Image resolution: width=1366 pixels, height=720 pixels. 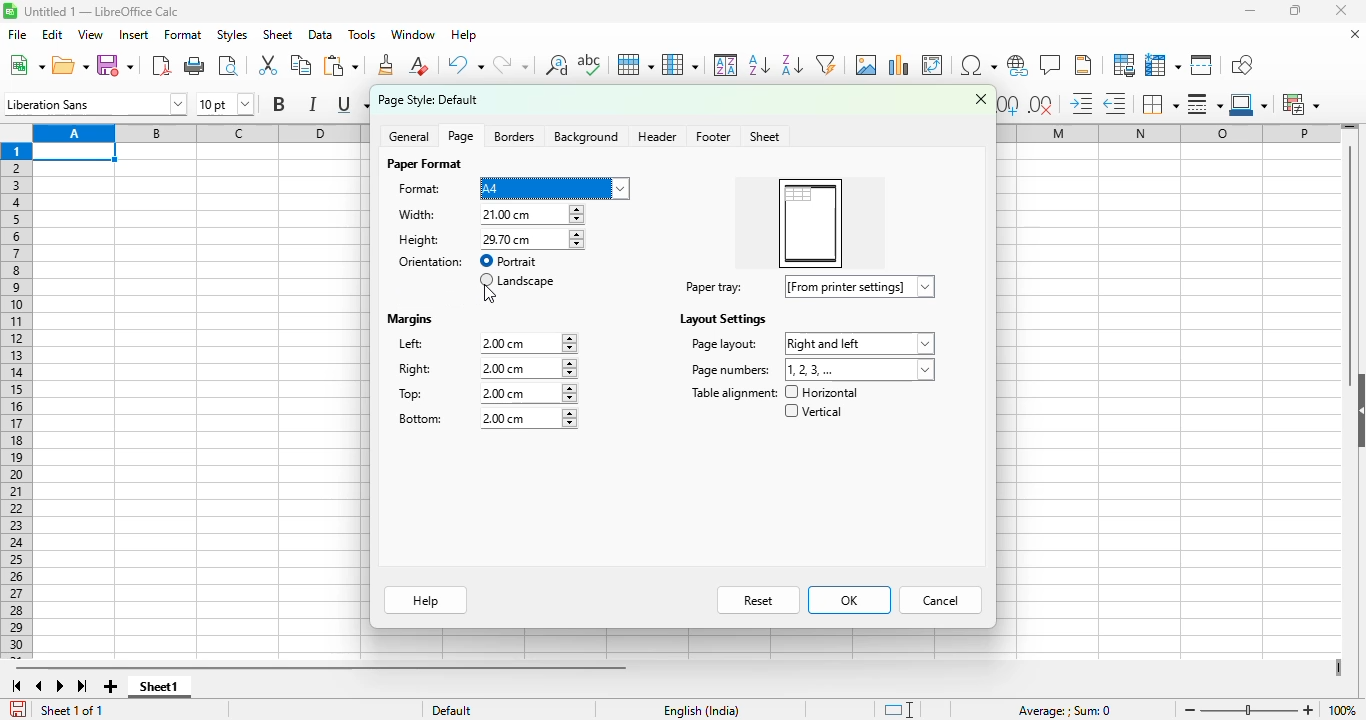 What do you see at coordinates (822, 392) in the screenshot?
I see `horizontal` at bounding box center [822, 392].